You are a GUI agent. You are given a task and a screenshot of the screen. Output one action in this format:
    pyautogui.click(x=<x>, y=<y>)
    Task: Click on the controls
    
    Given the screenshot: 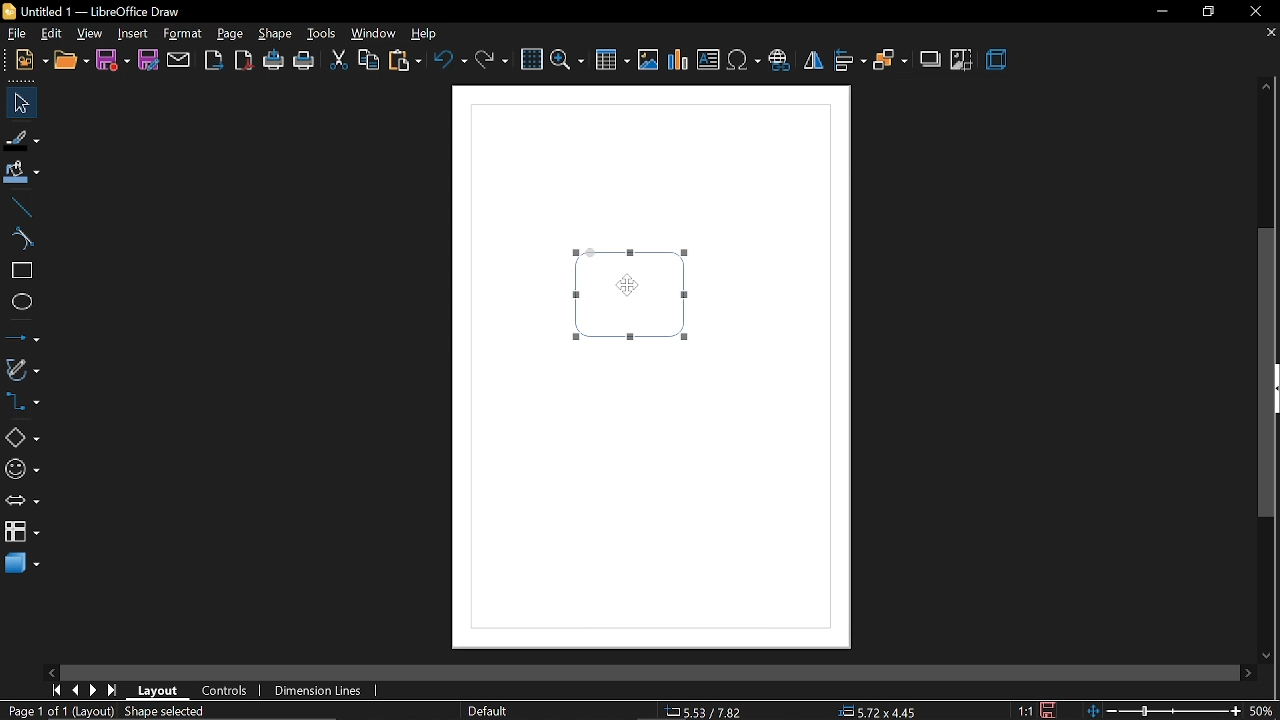 What is the action you would take?
    pyautogui.click(x=230, y=692)
    